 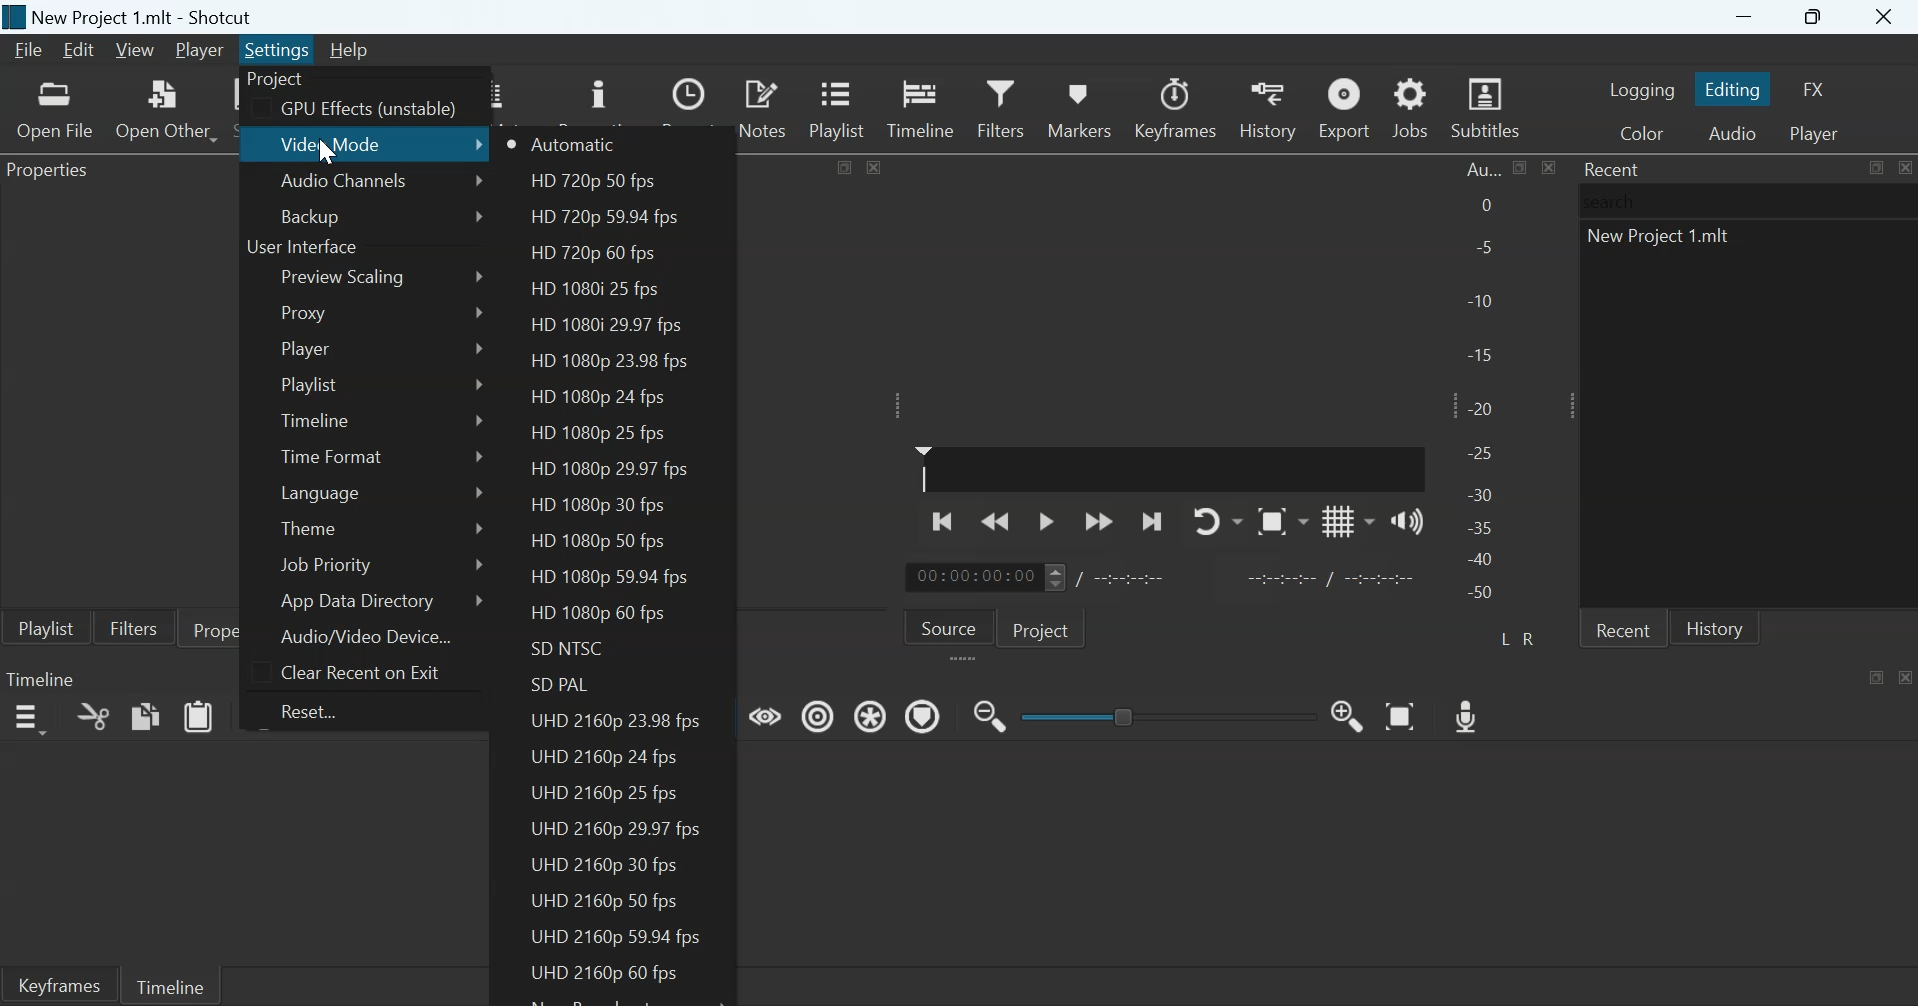 What do you see at coordinates (972, 577) in the screenshot?
I see `Timeline time` at bounding box center [972, 577].